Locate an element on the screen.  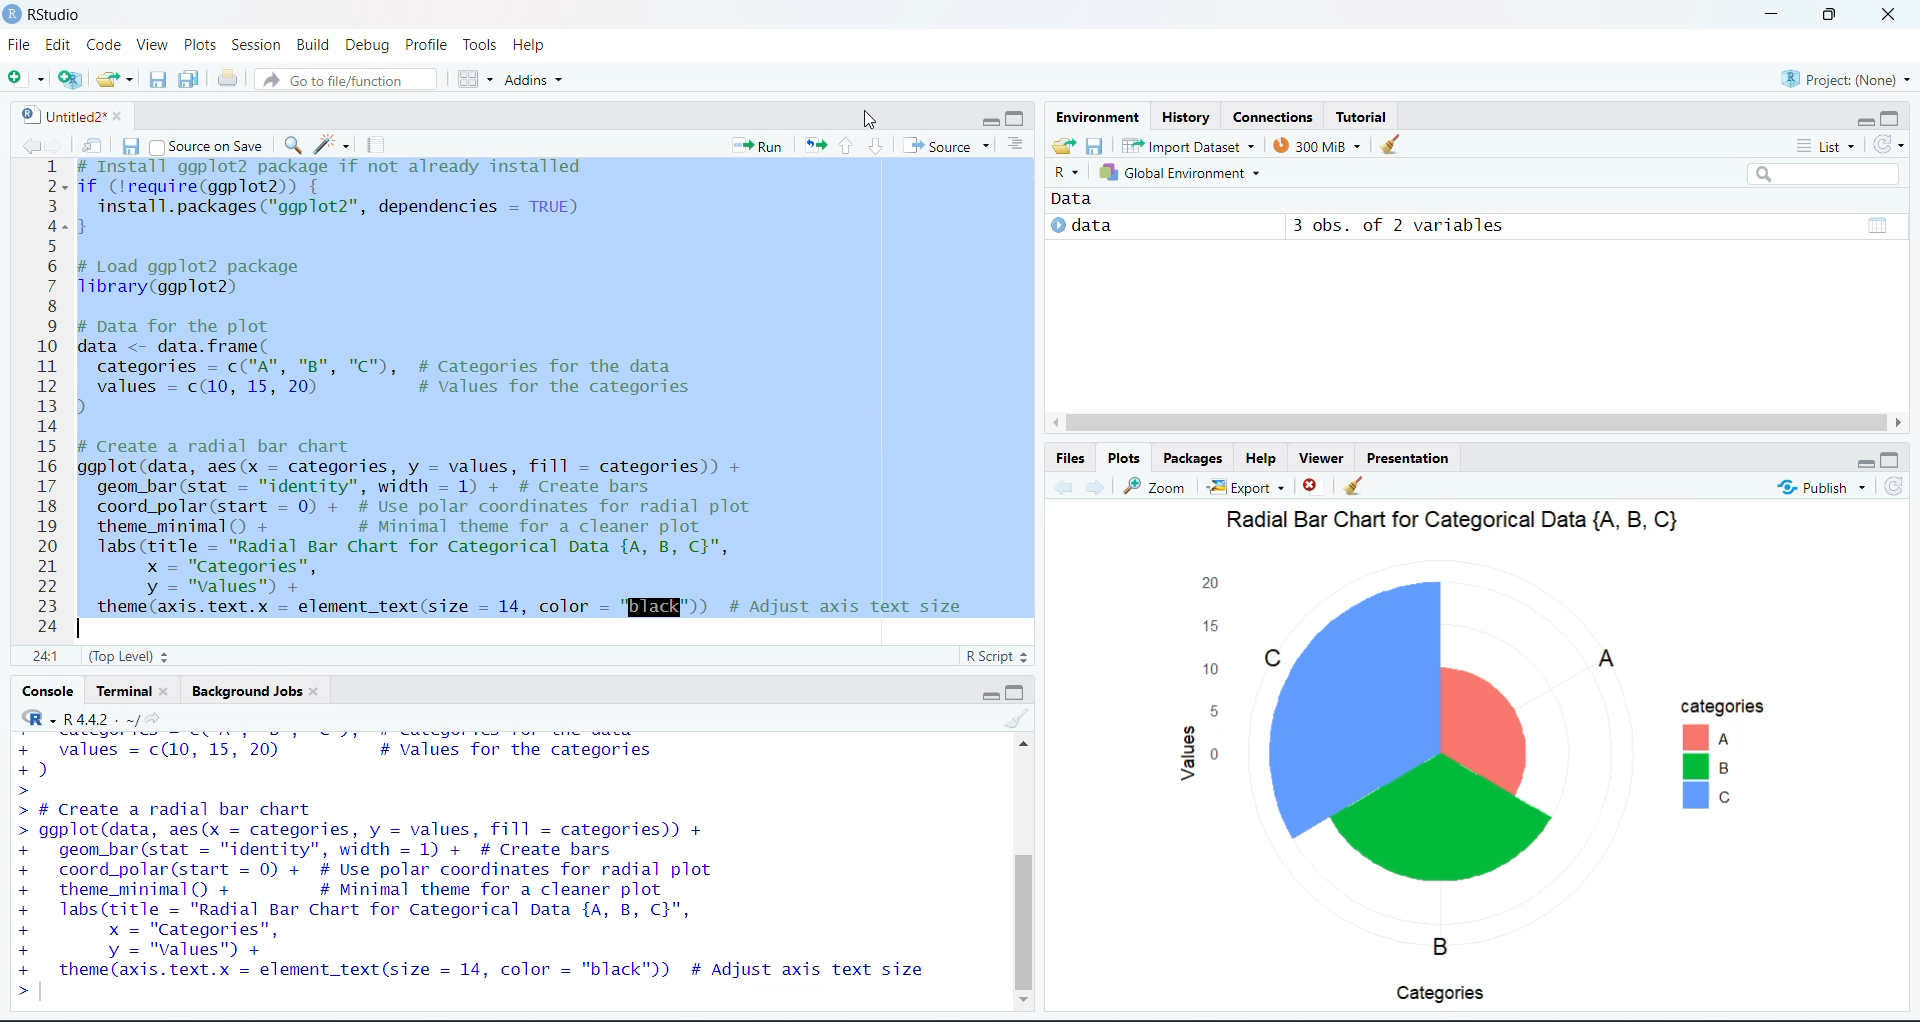
show in new window is located at coordinates (95, 144).